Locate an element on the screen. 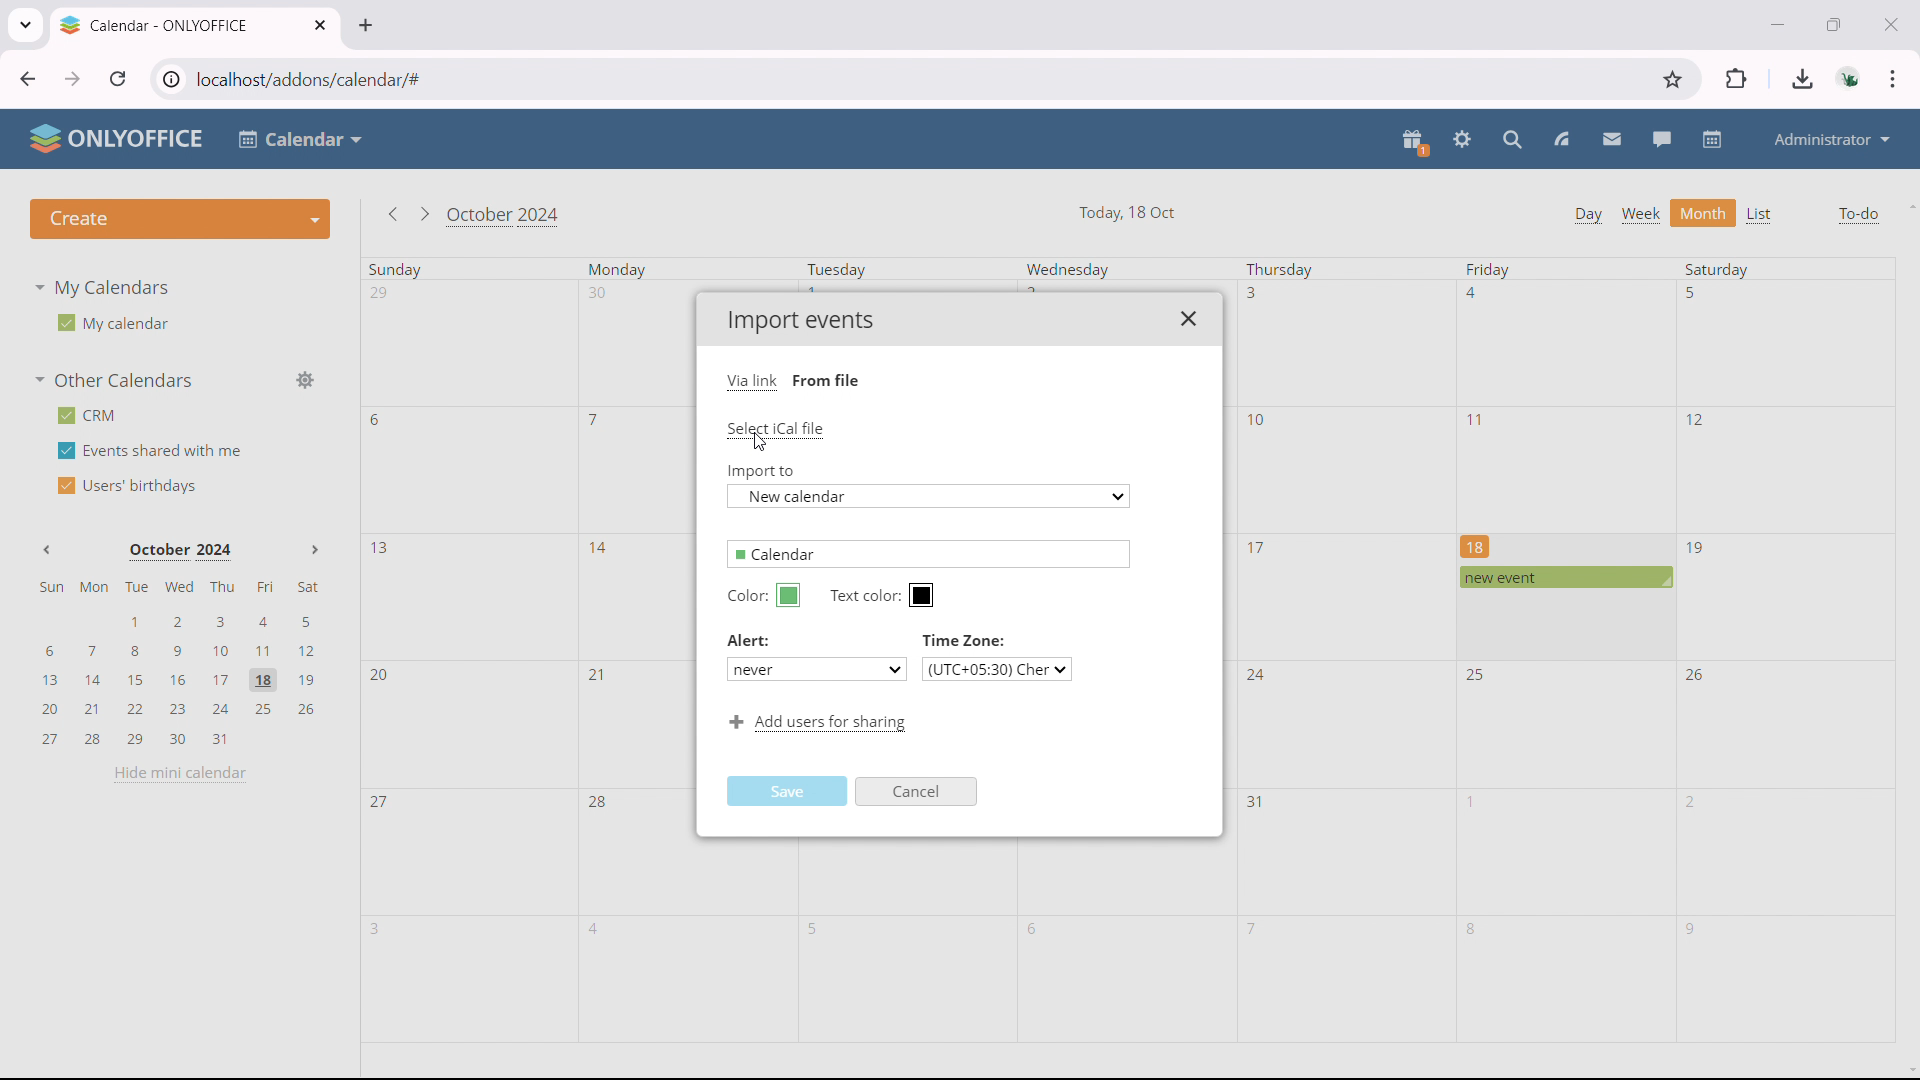  Wednesday is located at coordinates (1068, 270).